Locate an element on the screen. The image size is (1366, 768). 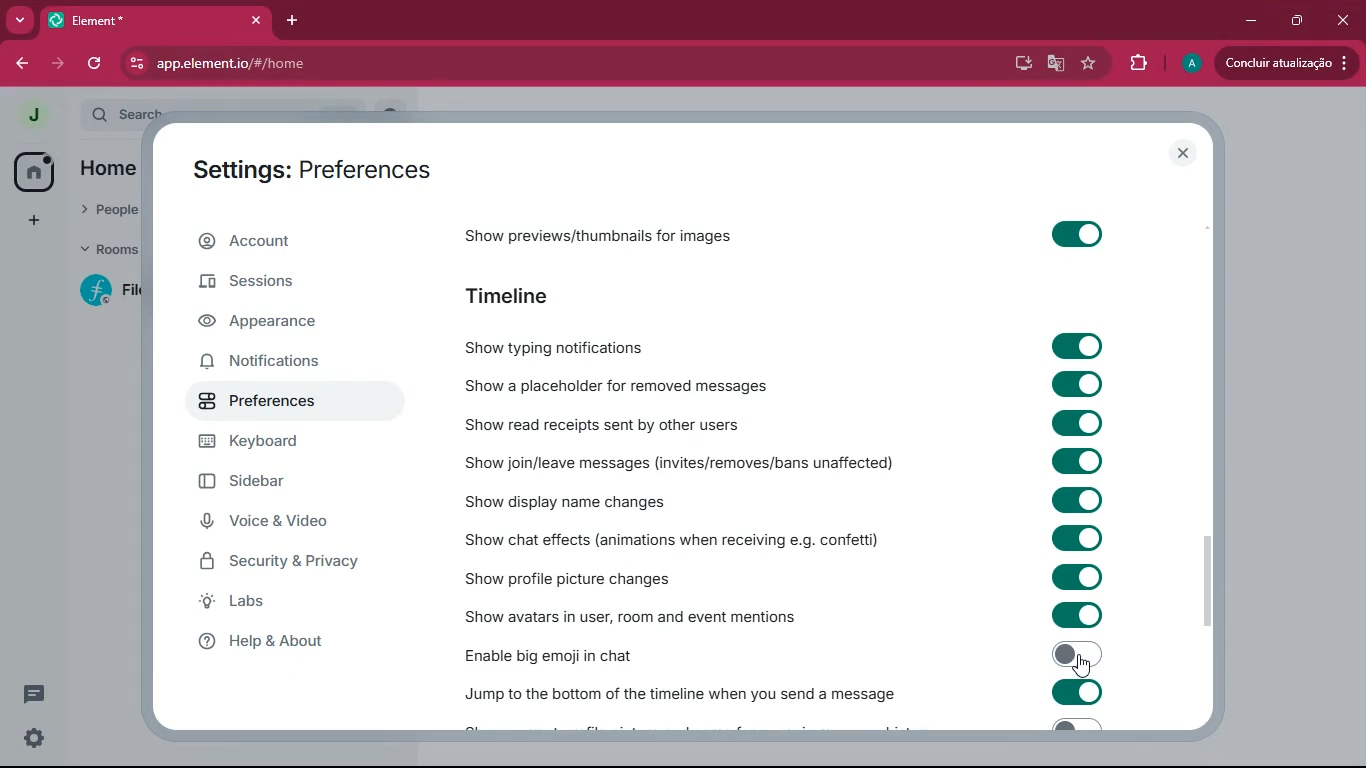
toggle on  is located at coordinates (1078, 537).